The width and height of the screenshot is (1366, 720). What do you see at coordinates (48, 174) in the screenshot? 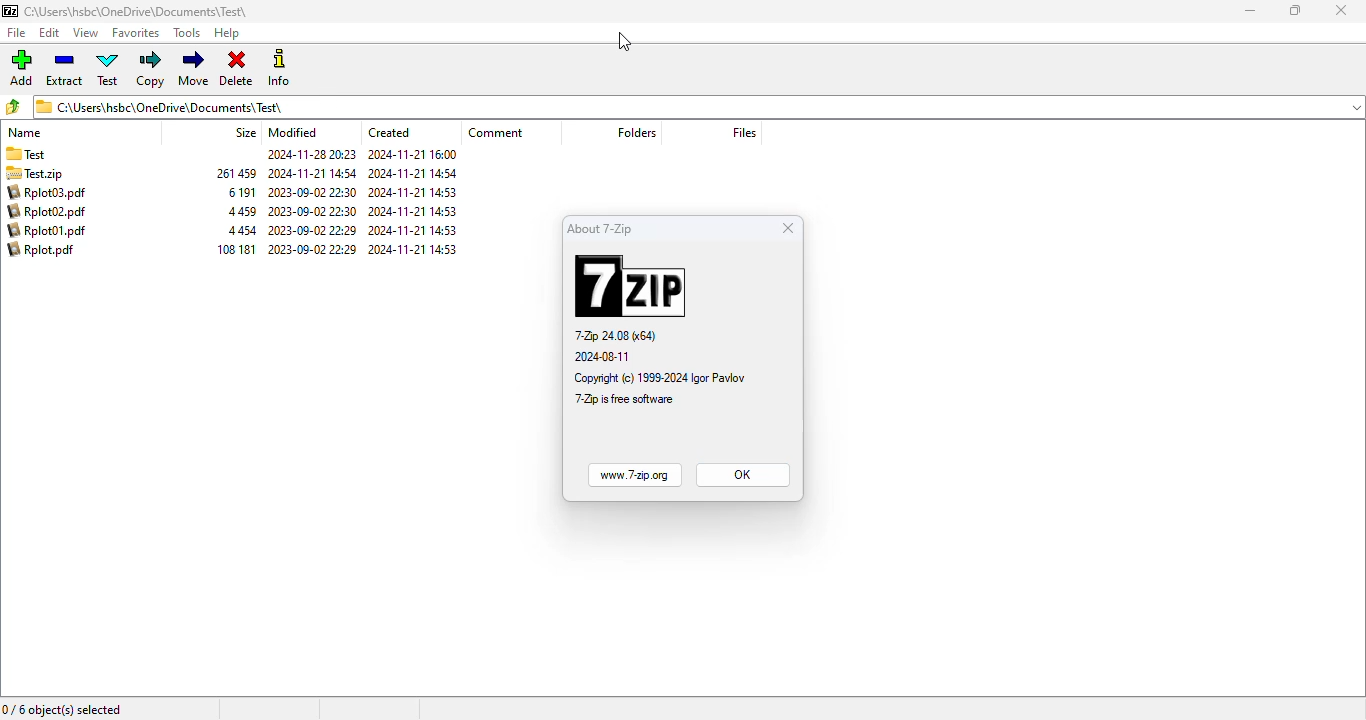
I see `Test.zip` at bounding box center [48, 174].